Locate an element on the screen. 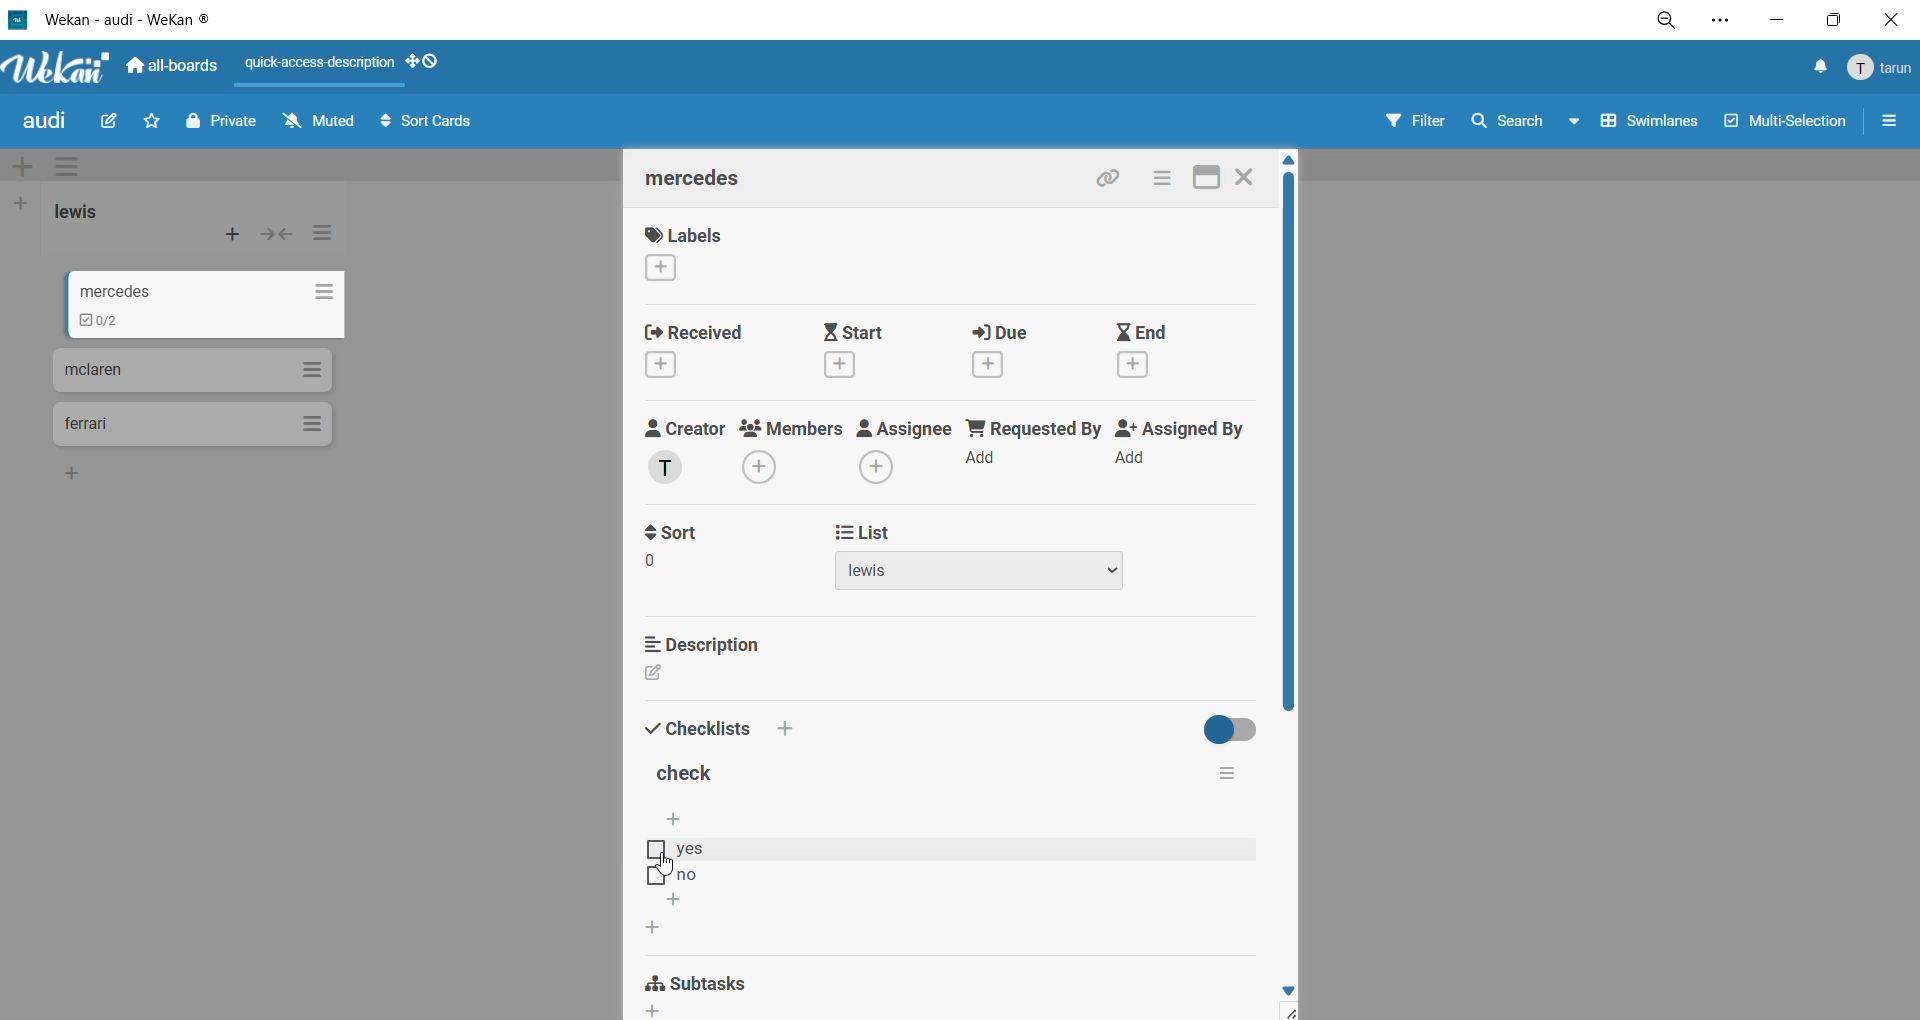  list is located at coordinates (991, 558).